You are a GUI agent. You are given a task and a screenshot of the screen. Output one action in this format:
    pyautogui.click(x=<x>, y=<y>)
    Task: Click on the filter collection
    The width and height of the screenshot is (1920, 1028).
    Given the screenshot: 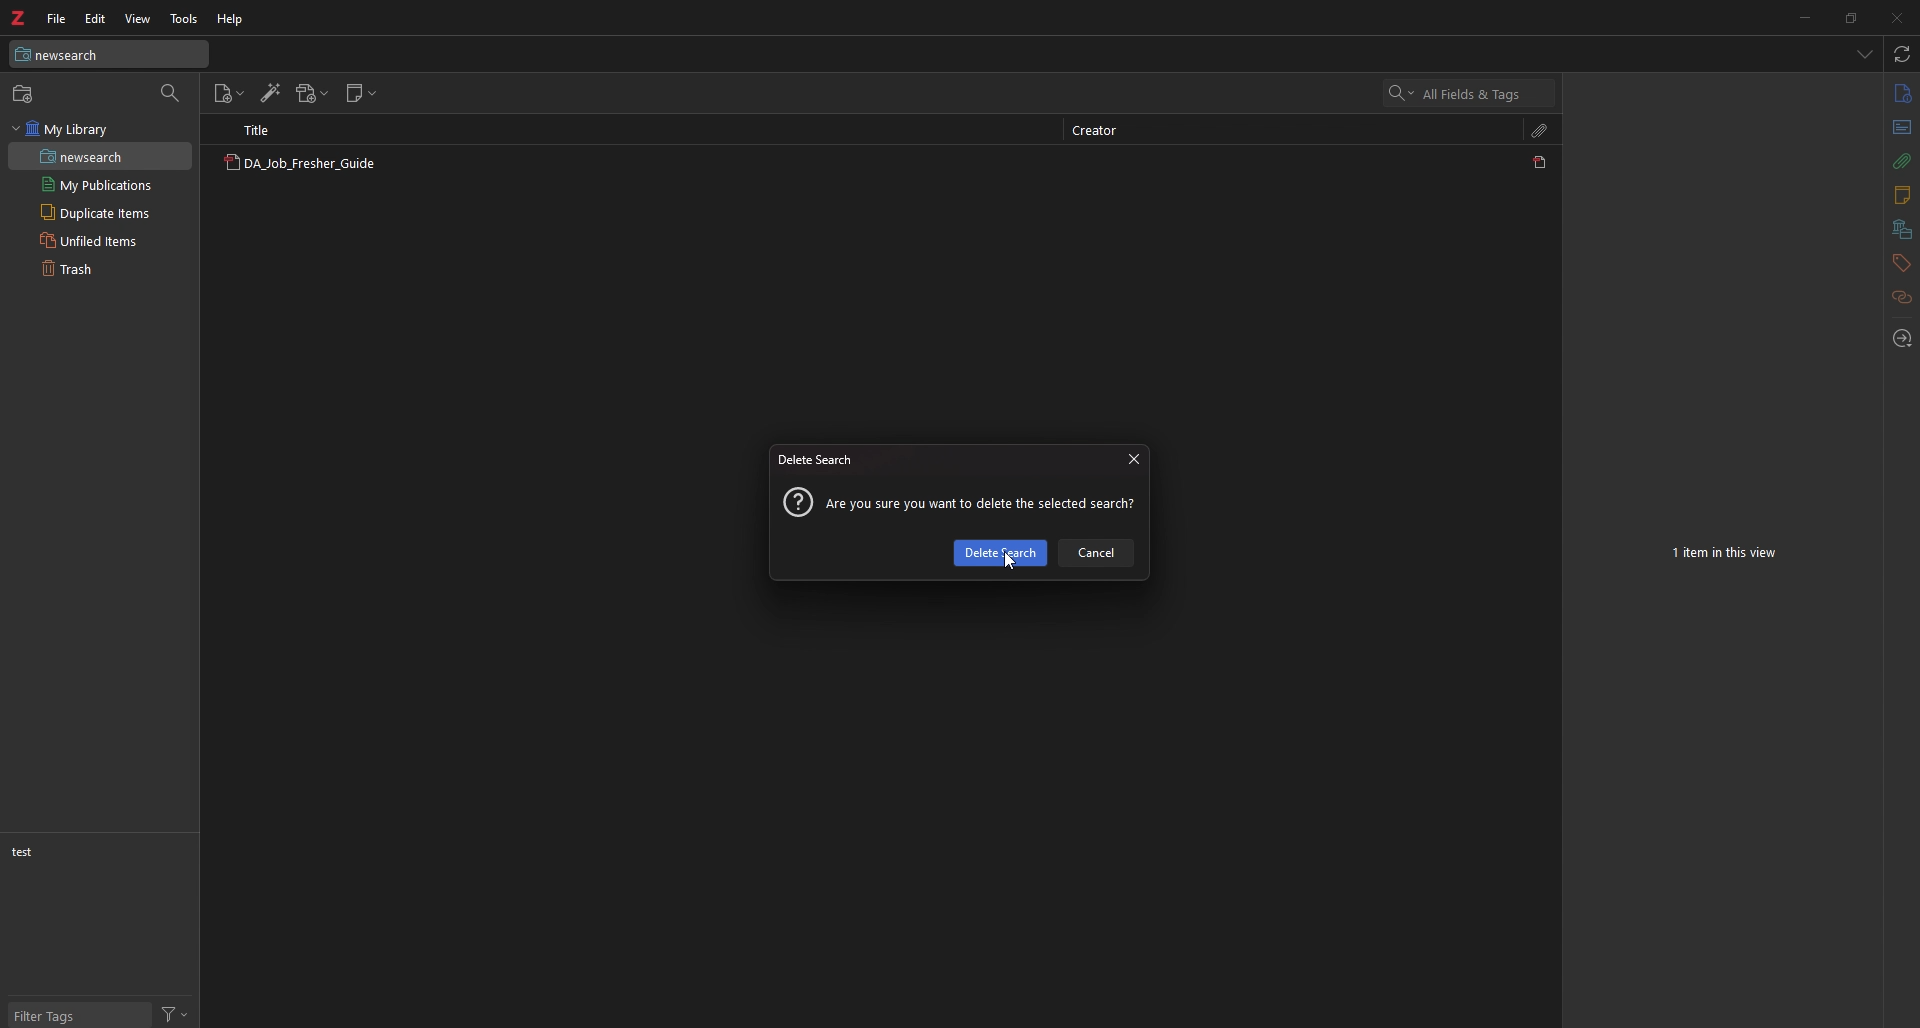 What is the action you would take?
    pyautogui.click(x=170, y=93)
    